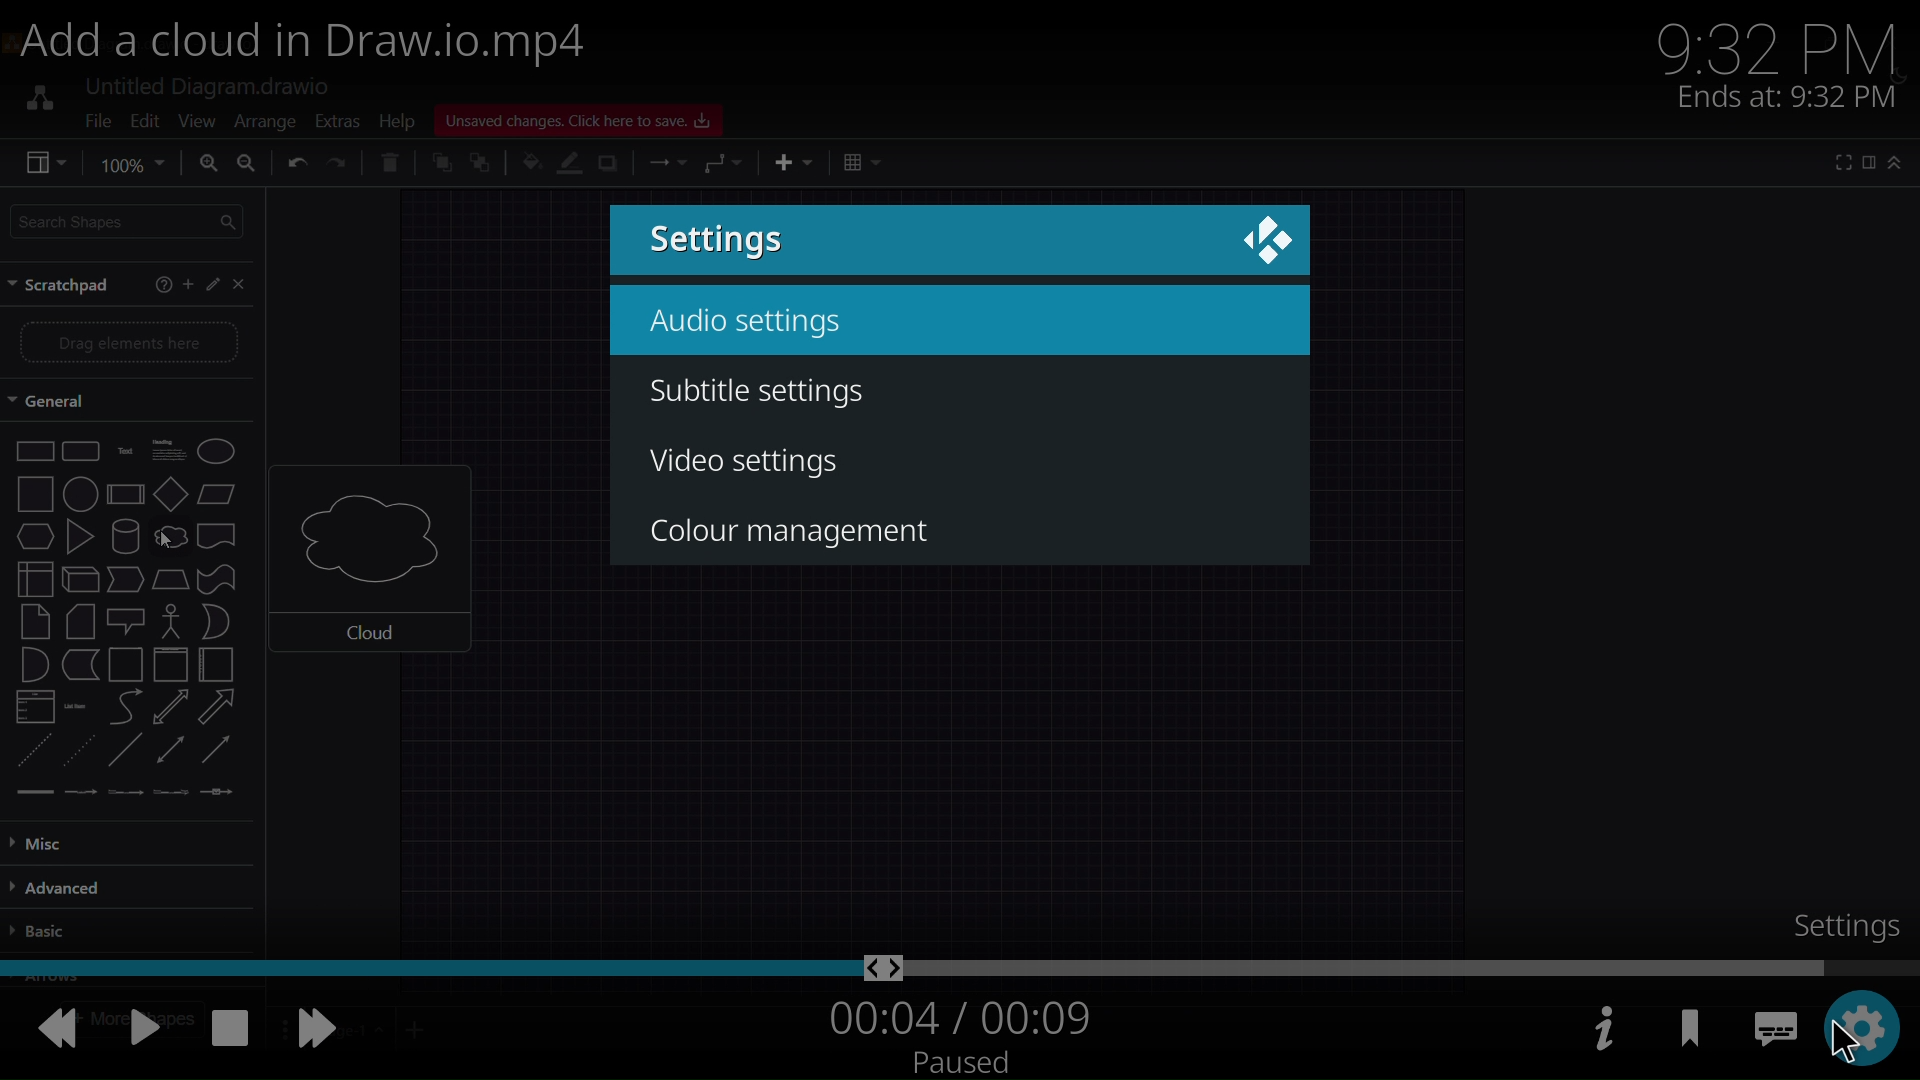  Describe the element at coordinates (956, 965) in the screenshot. I see `video string` at that location.